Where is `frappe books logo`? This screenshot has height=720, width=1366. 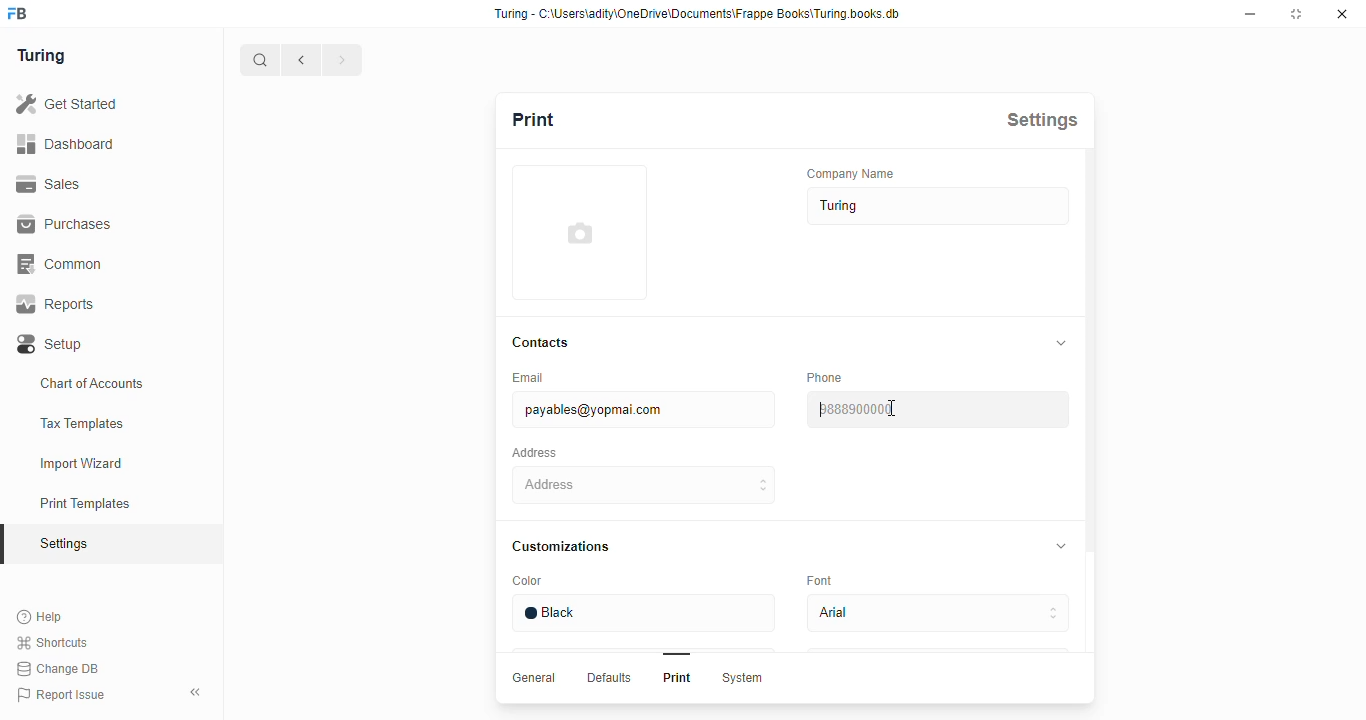 frappe books logo is located at coordinates (25, 15).